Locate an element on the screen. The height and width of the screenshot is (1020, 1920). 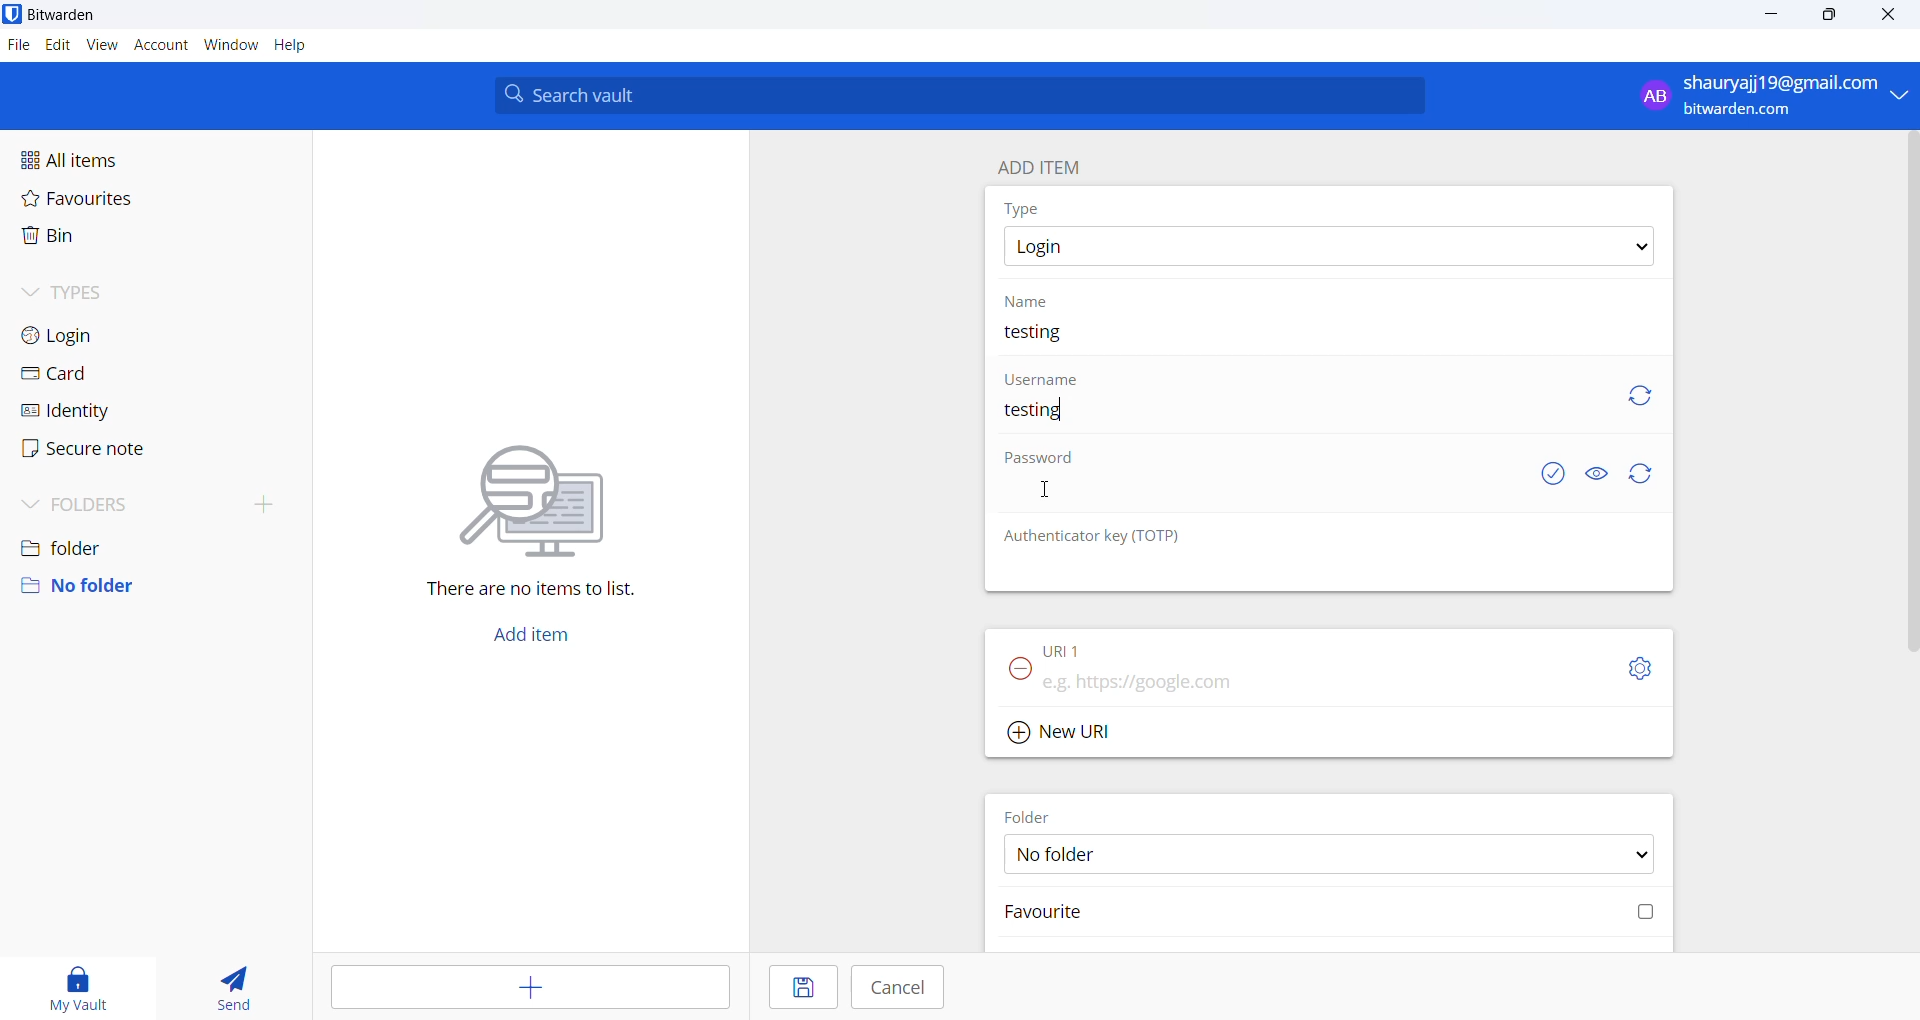
login is located at coordinates (104, 336).